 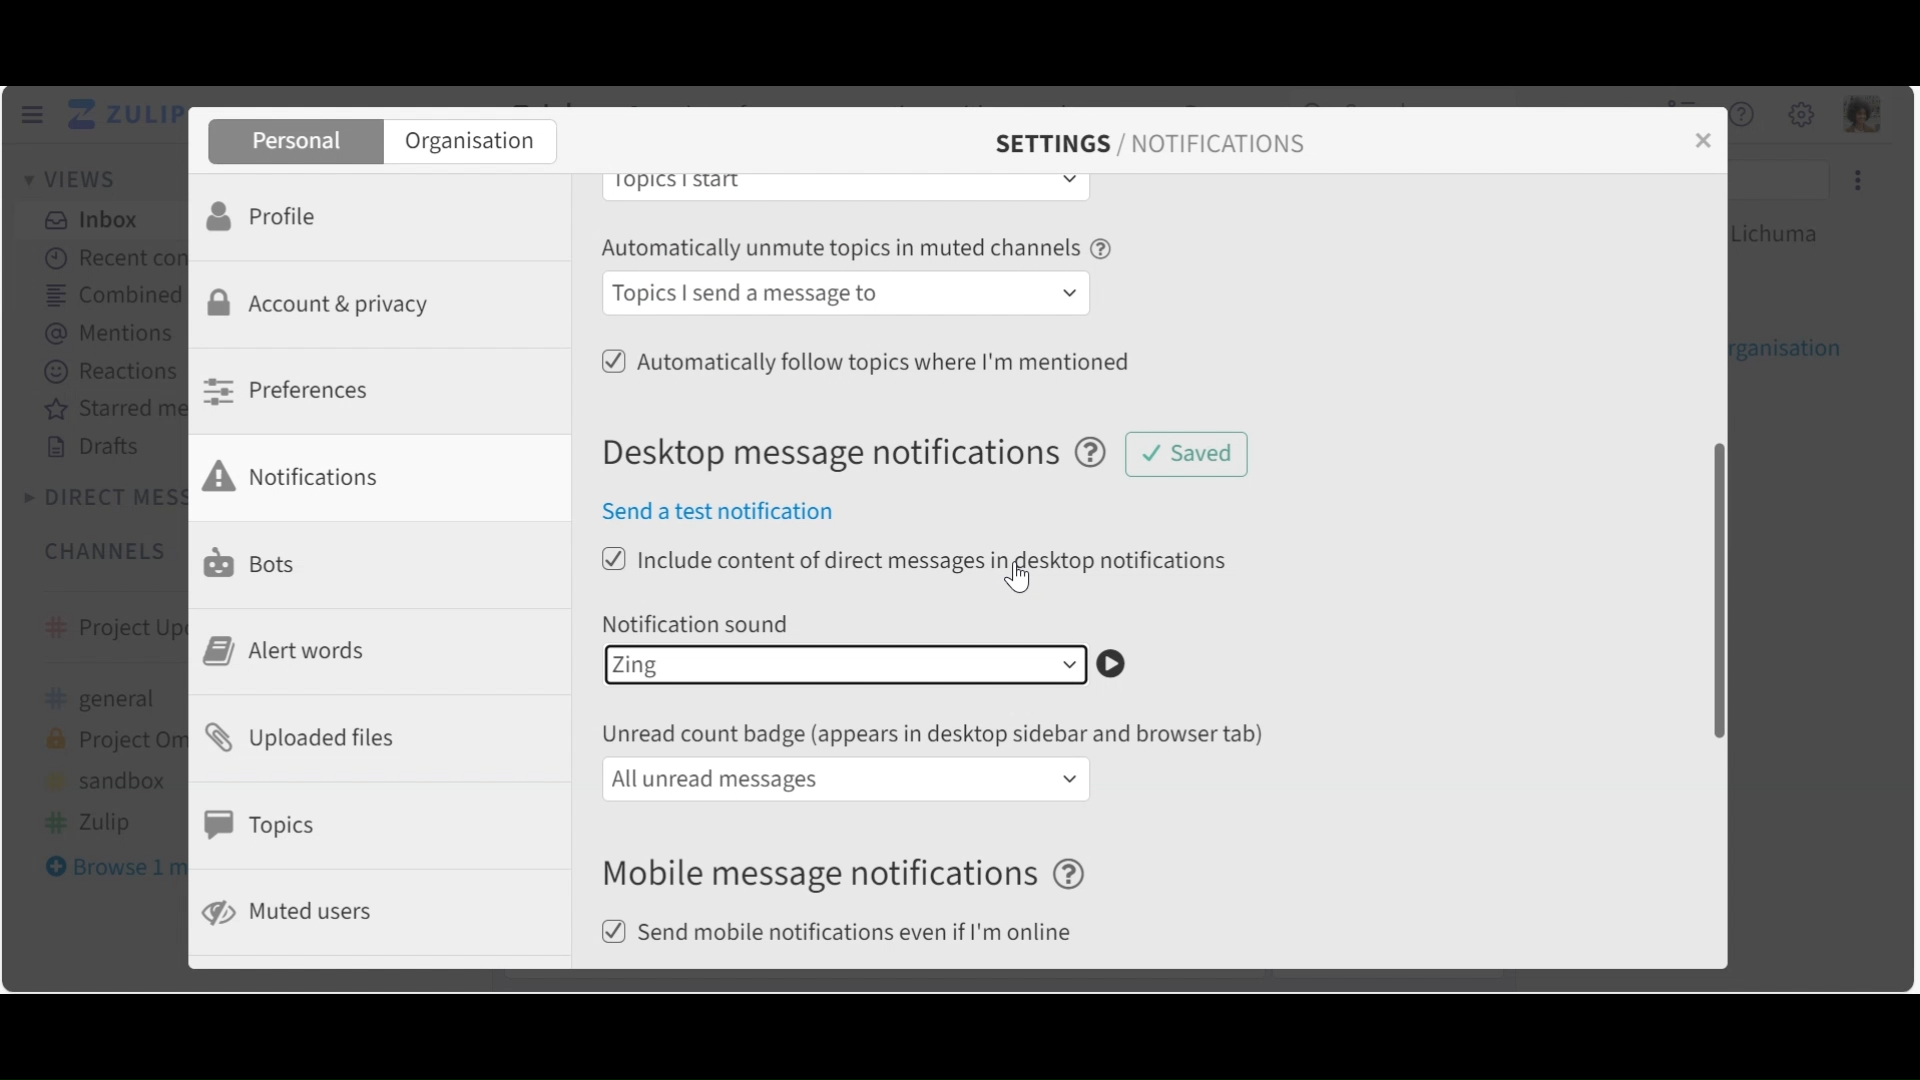 What do you see at coordinates (291, 912) in the screenshot?
I see `Muted users` at bounding box center [291, 912].